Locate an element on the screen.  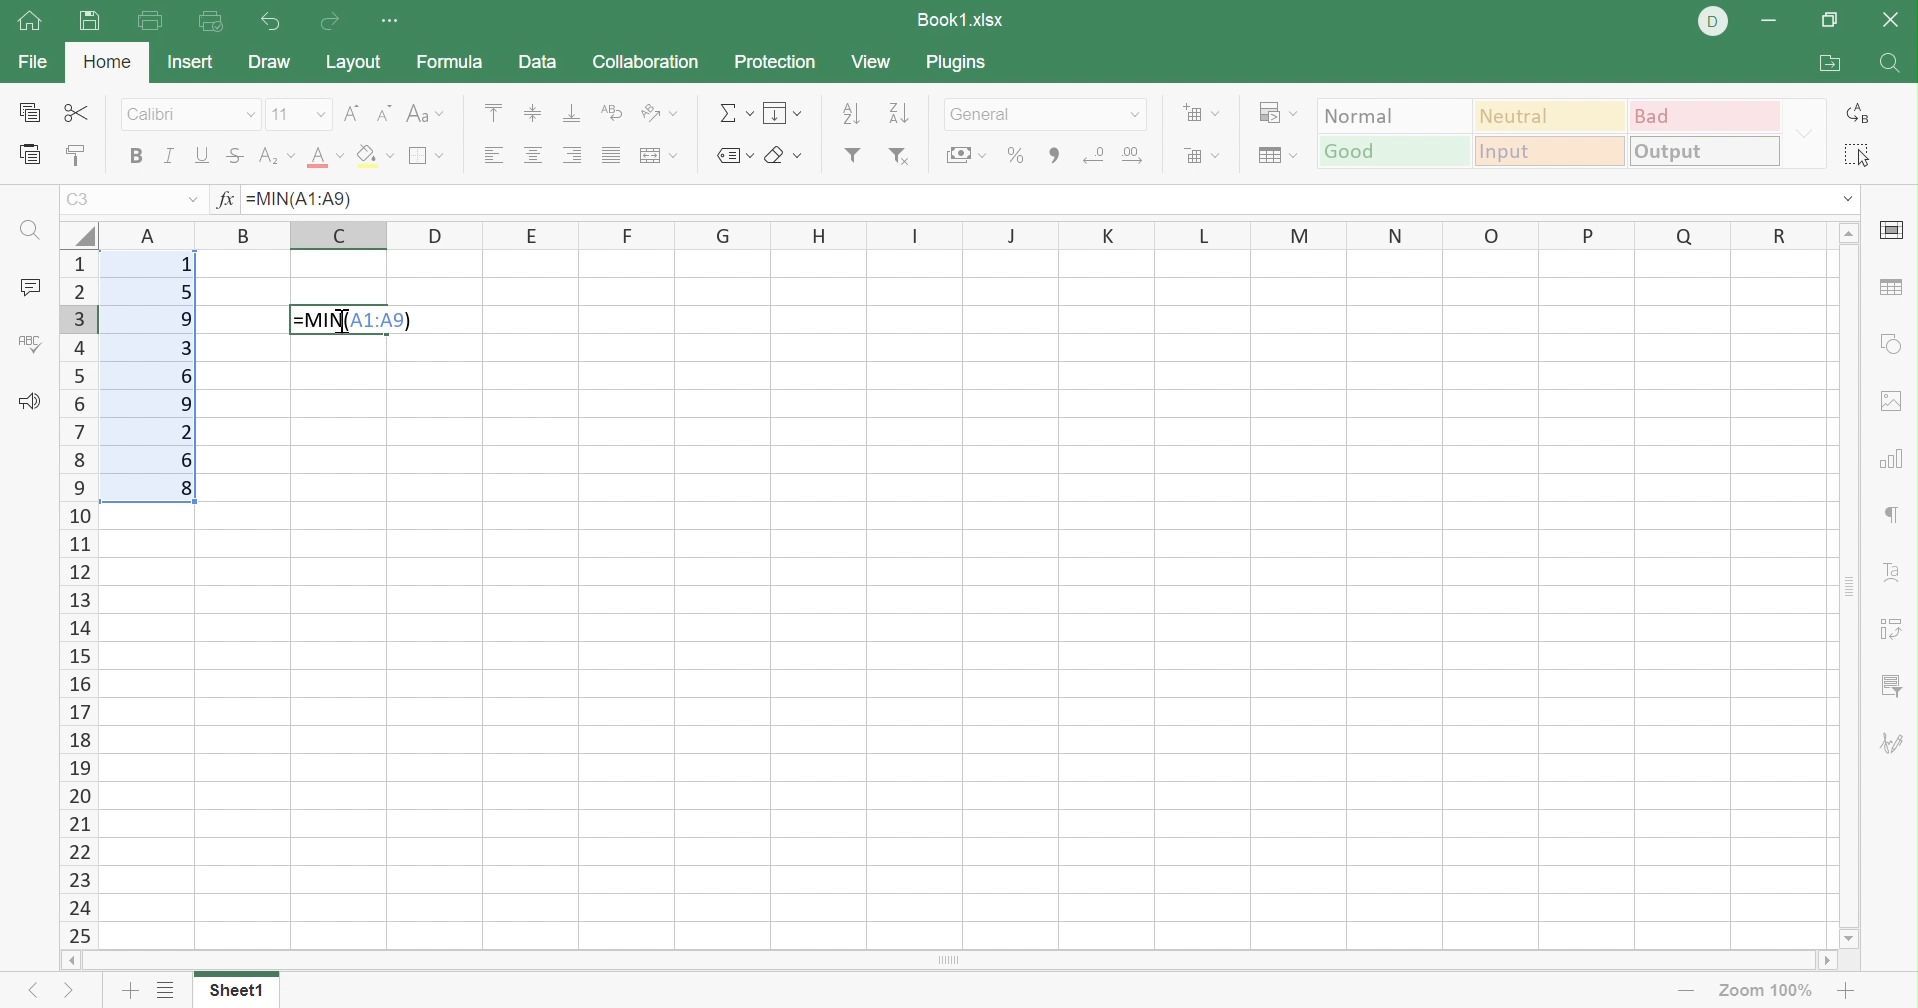
Format as table template is located at coordinates (1274, 158).